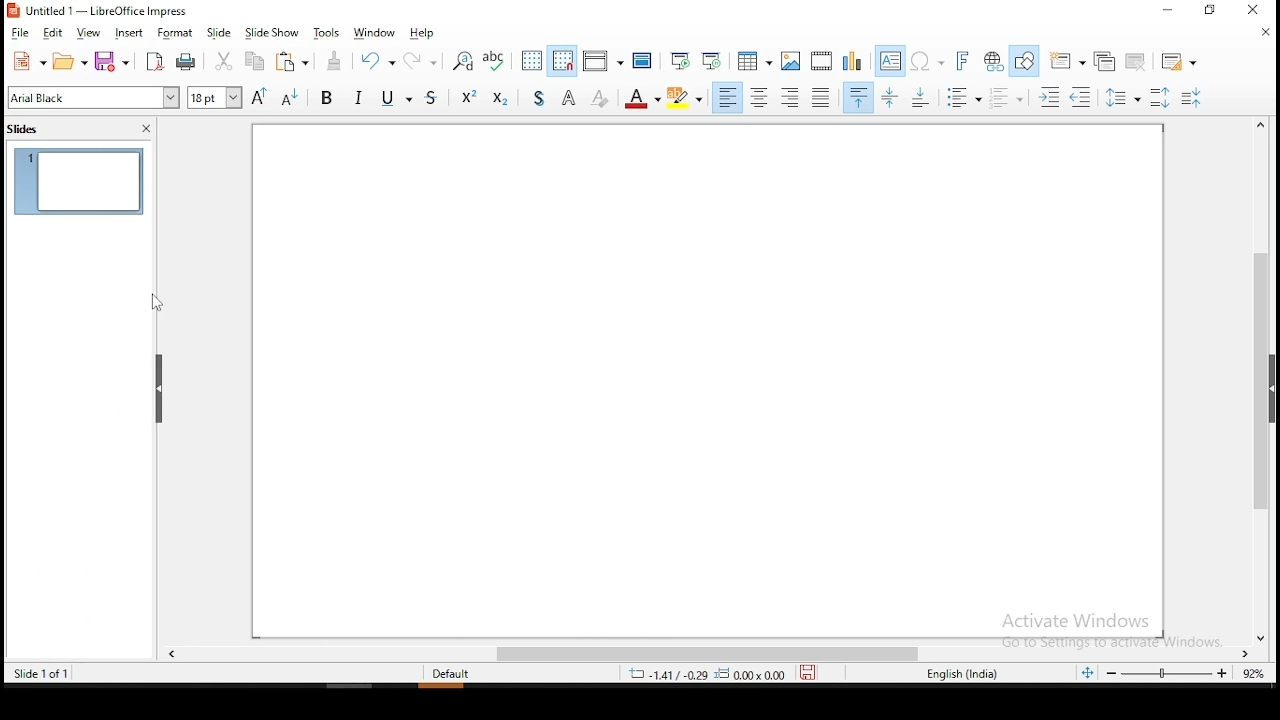  I want to click on undo, so click(380, 63).